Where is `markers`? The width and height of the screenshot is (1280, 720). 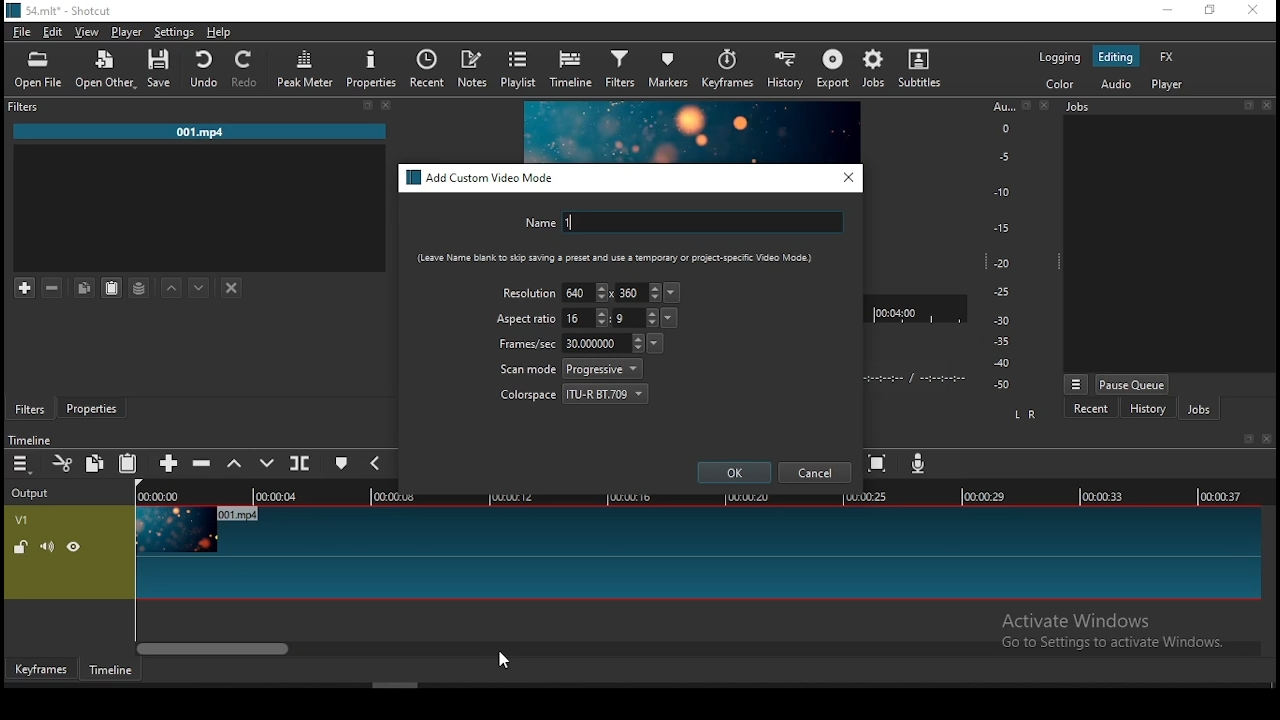
markers is located at coordinates (670, 67).